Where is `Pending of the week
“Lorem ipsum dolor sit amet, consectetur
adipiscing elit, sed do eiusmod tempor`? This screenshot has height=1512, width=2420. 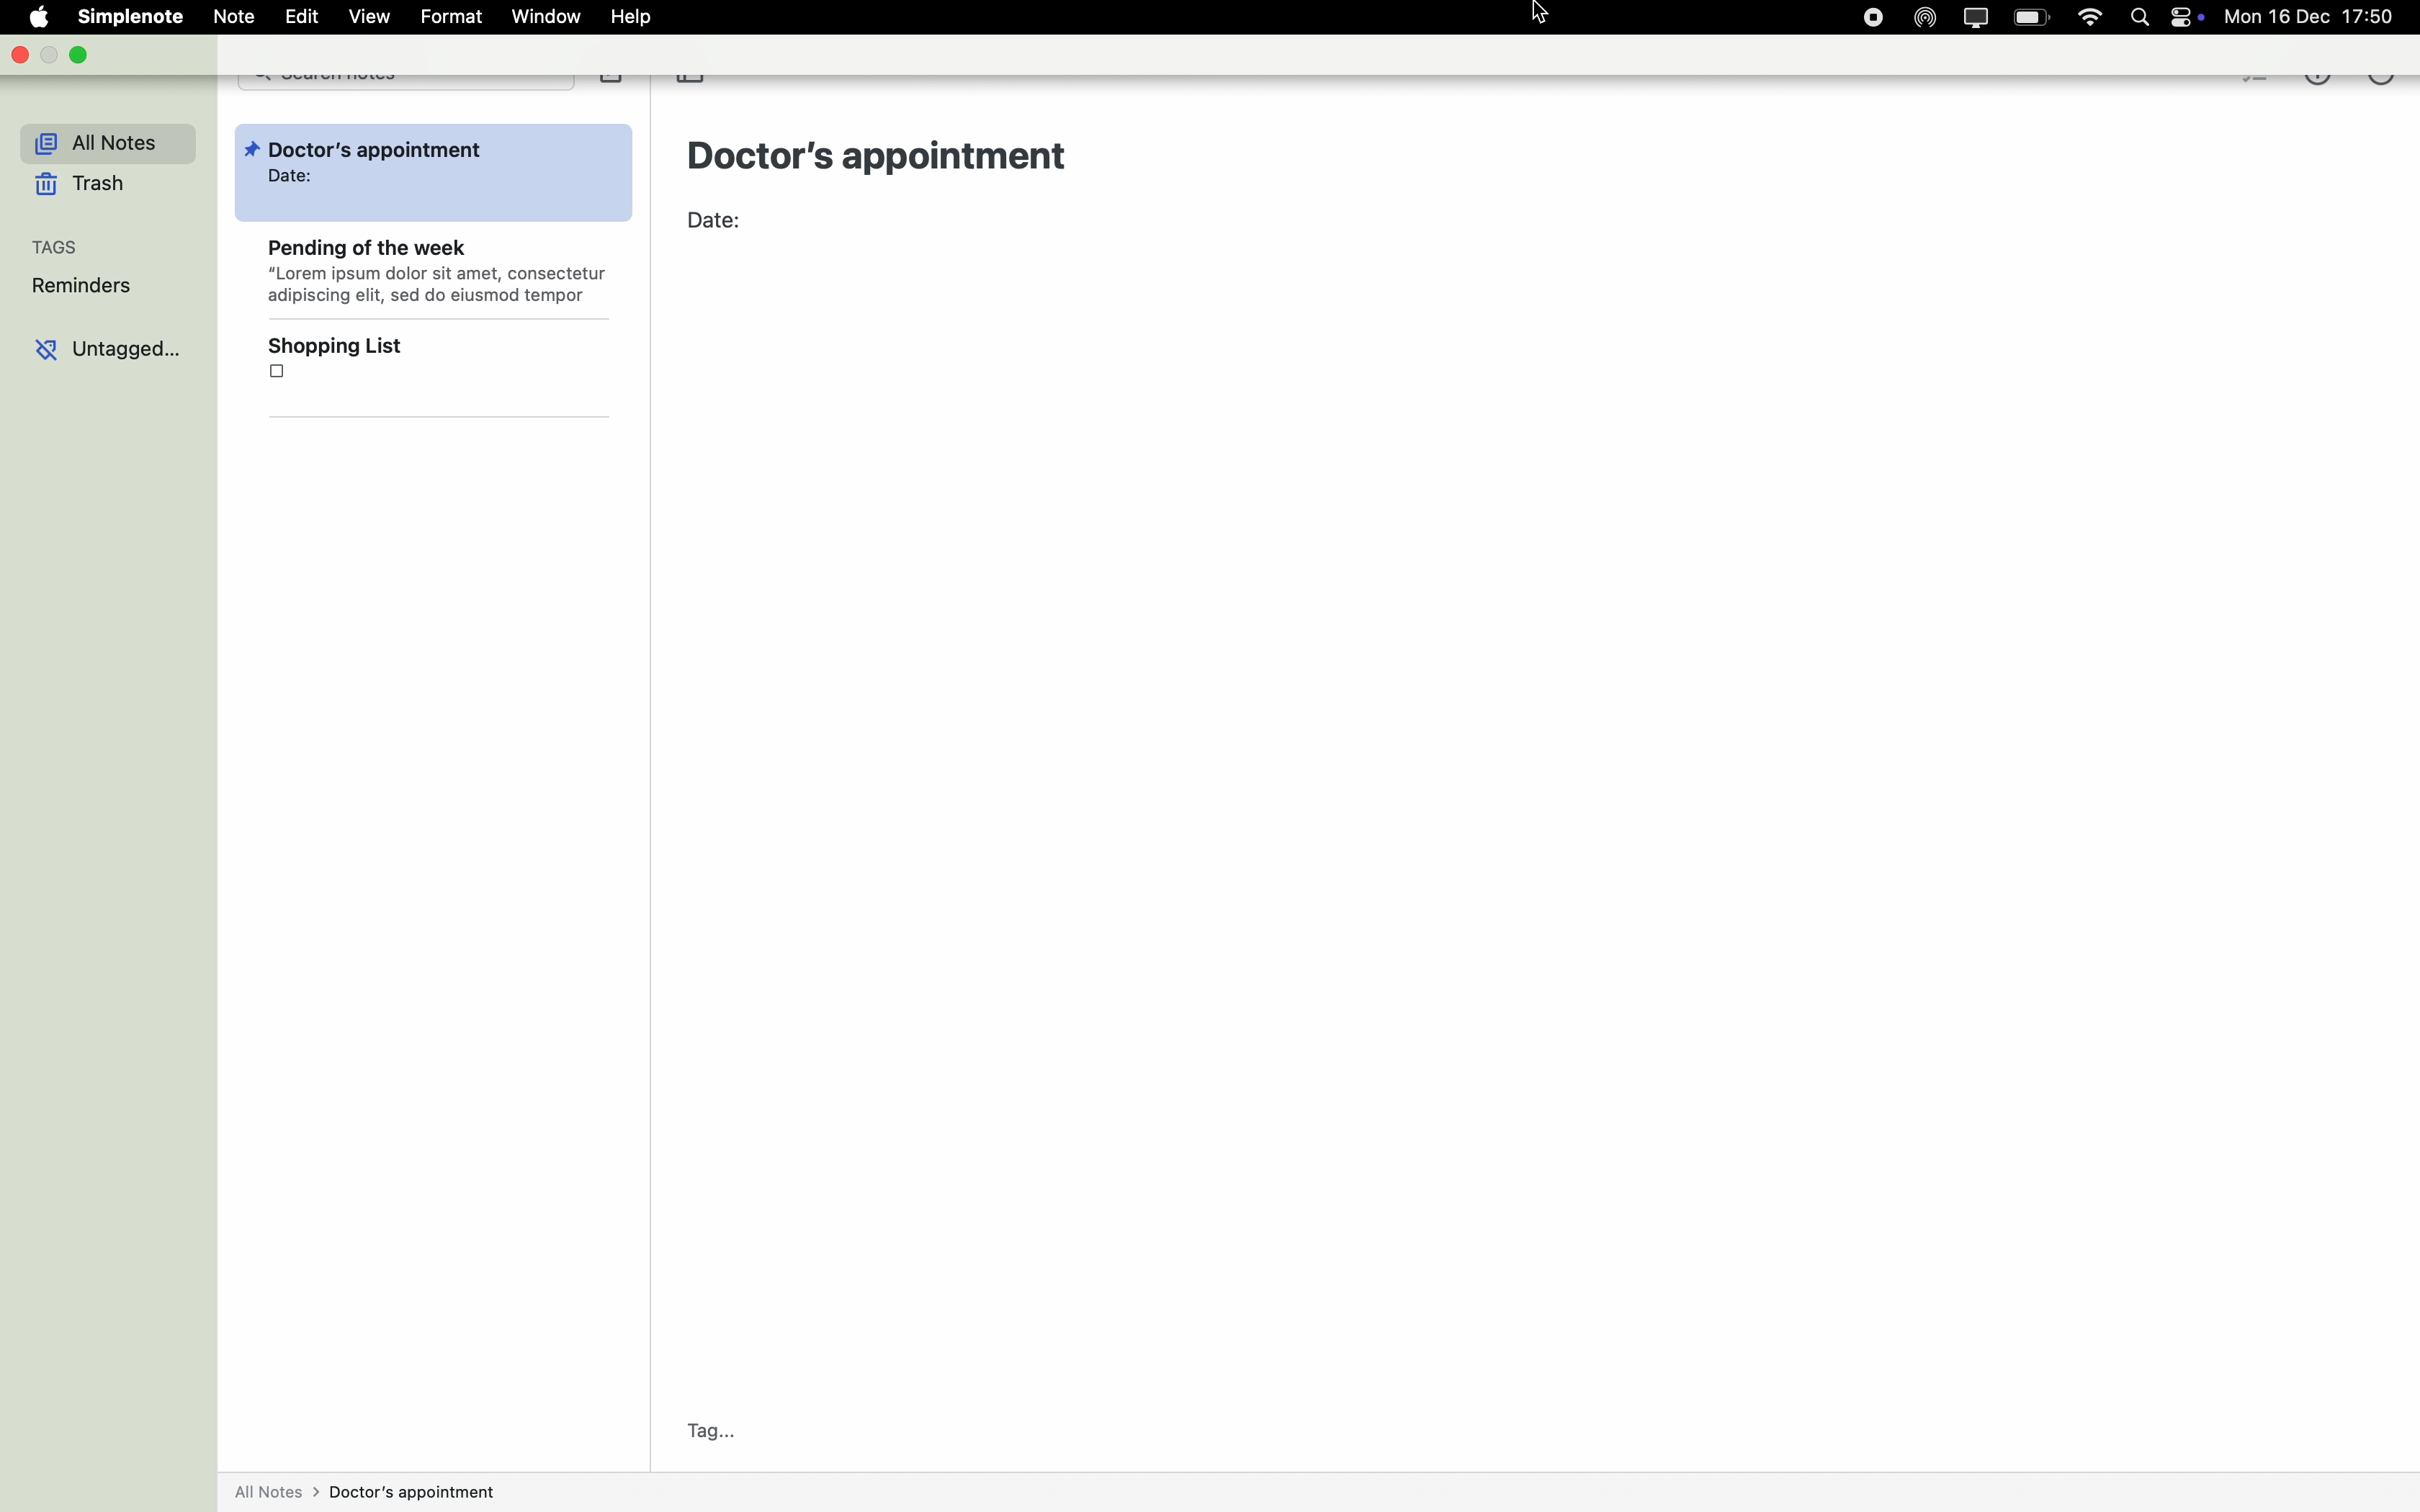
Pending of the week
“Lorem ipsum dolor sit amet, consectetur
adipiscing elit, sed do eiusmod tempor is located at coordinates (434, 276).